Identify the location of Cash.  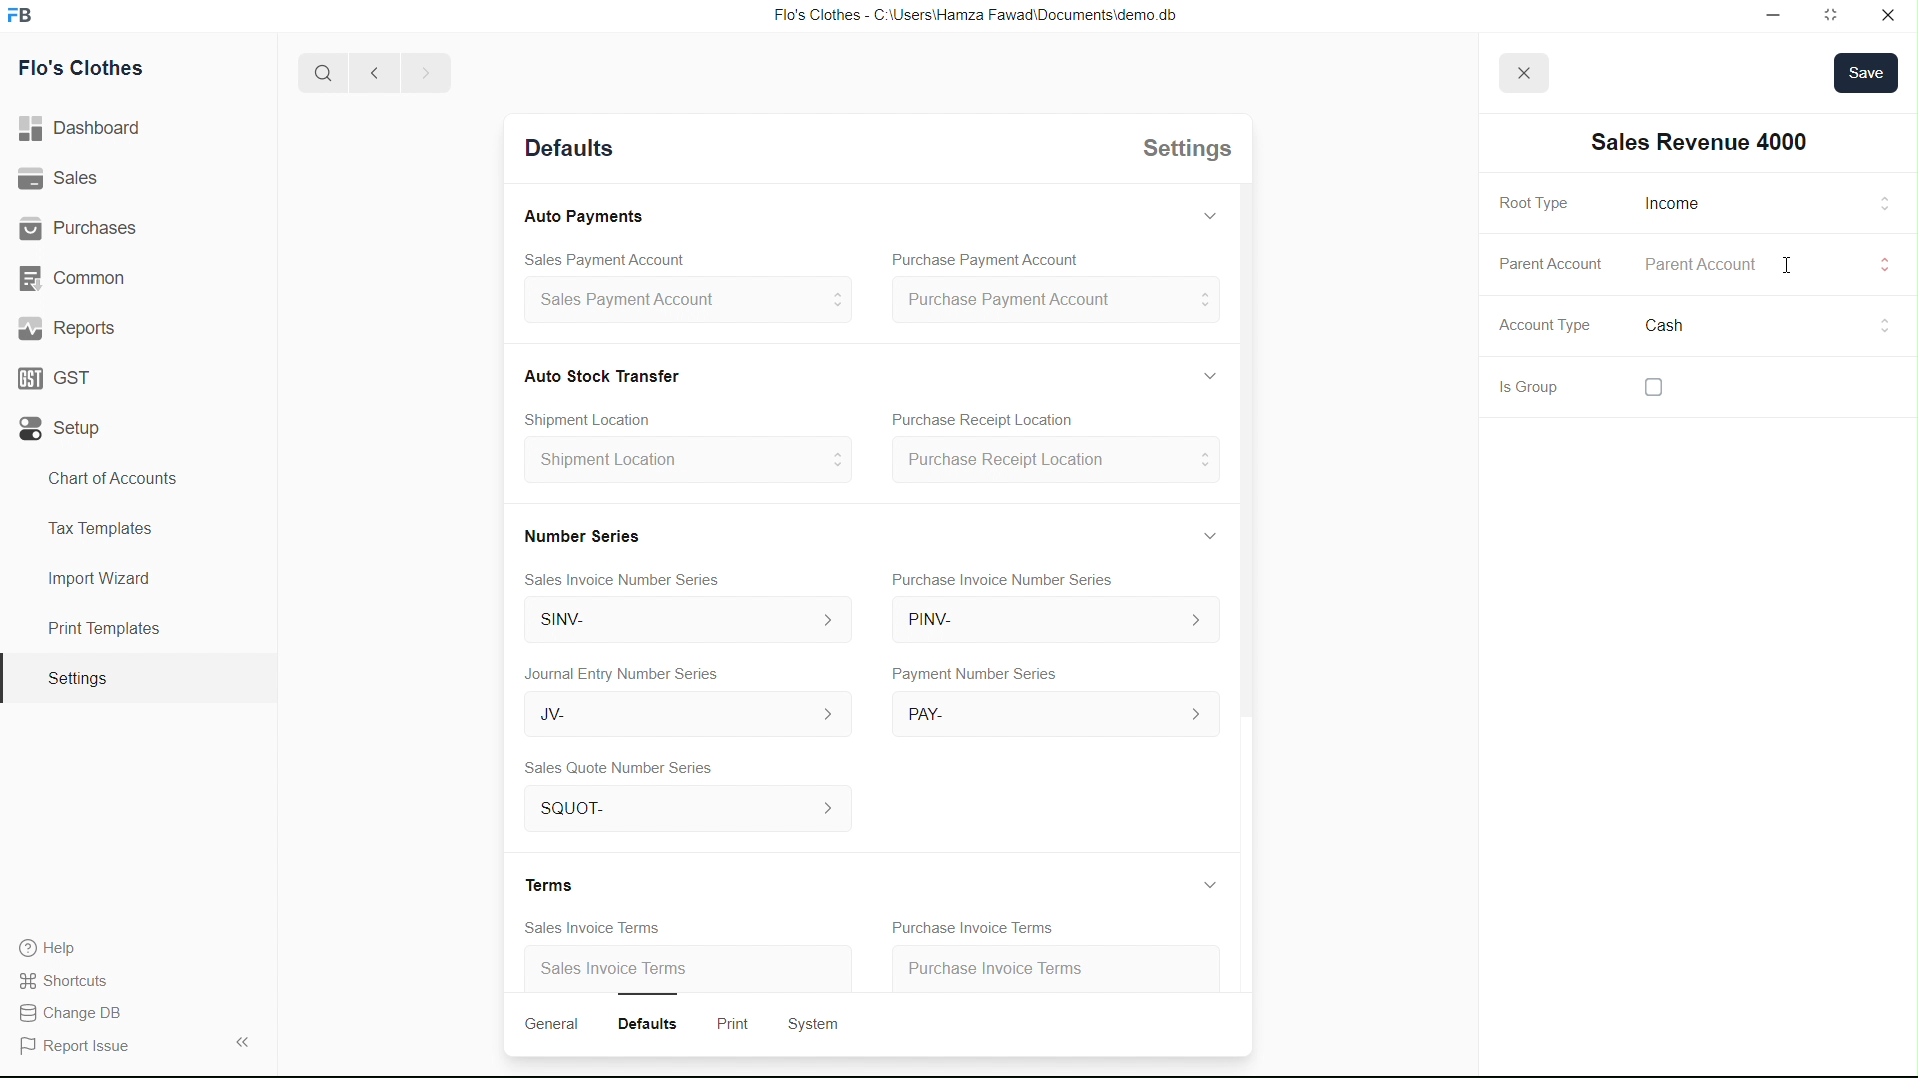
(603, 374).